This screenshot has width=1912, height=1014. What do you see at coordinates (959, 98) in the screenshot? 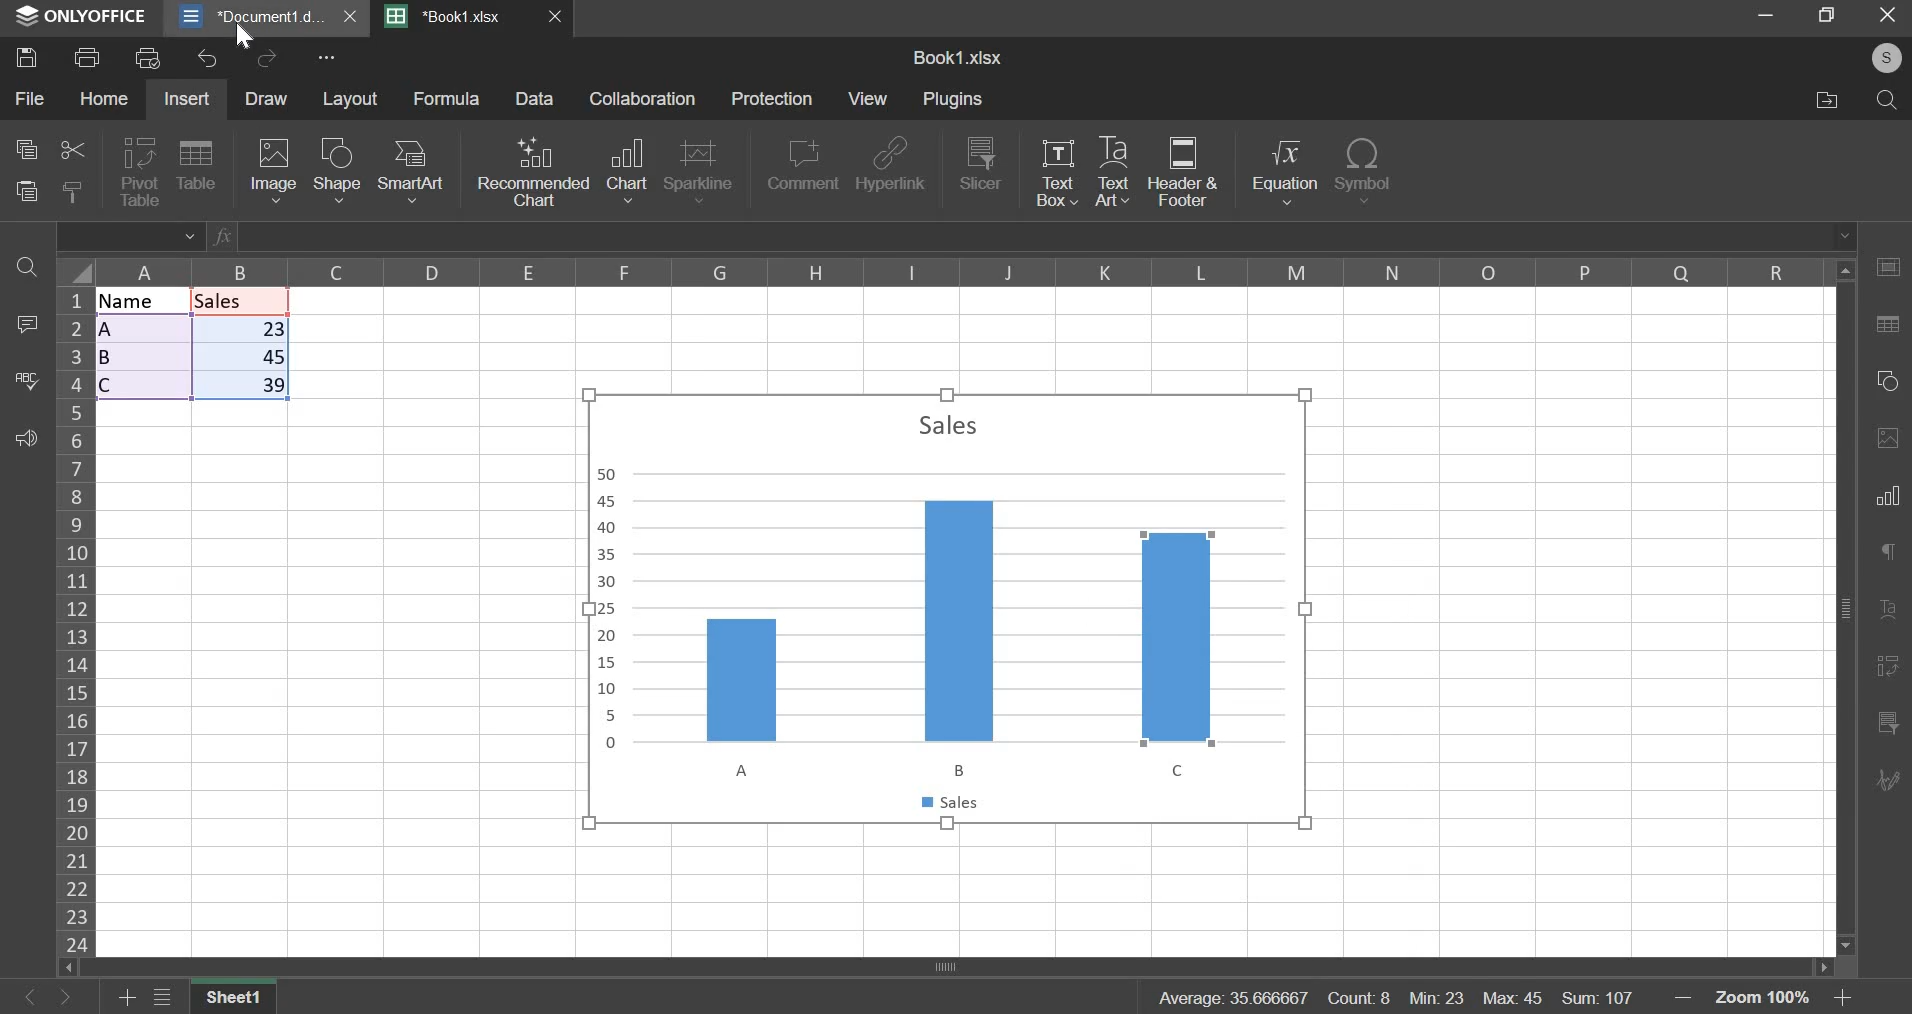
I see `plugins` at bounding box center [959, 98].